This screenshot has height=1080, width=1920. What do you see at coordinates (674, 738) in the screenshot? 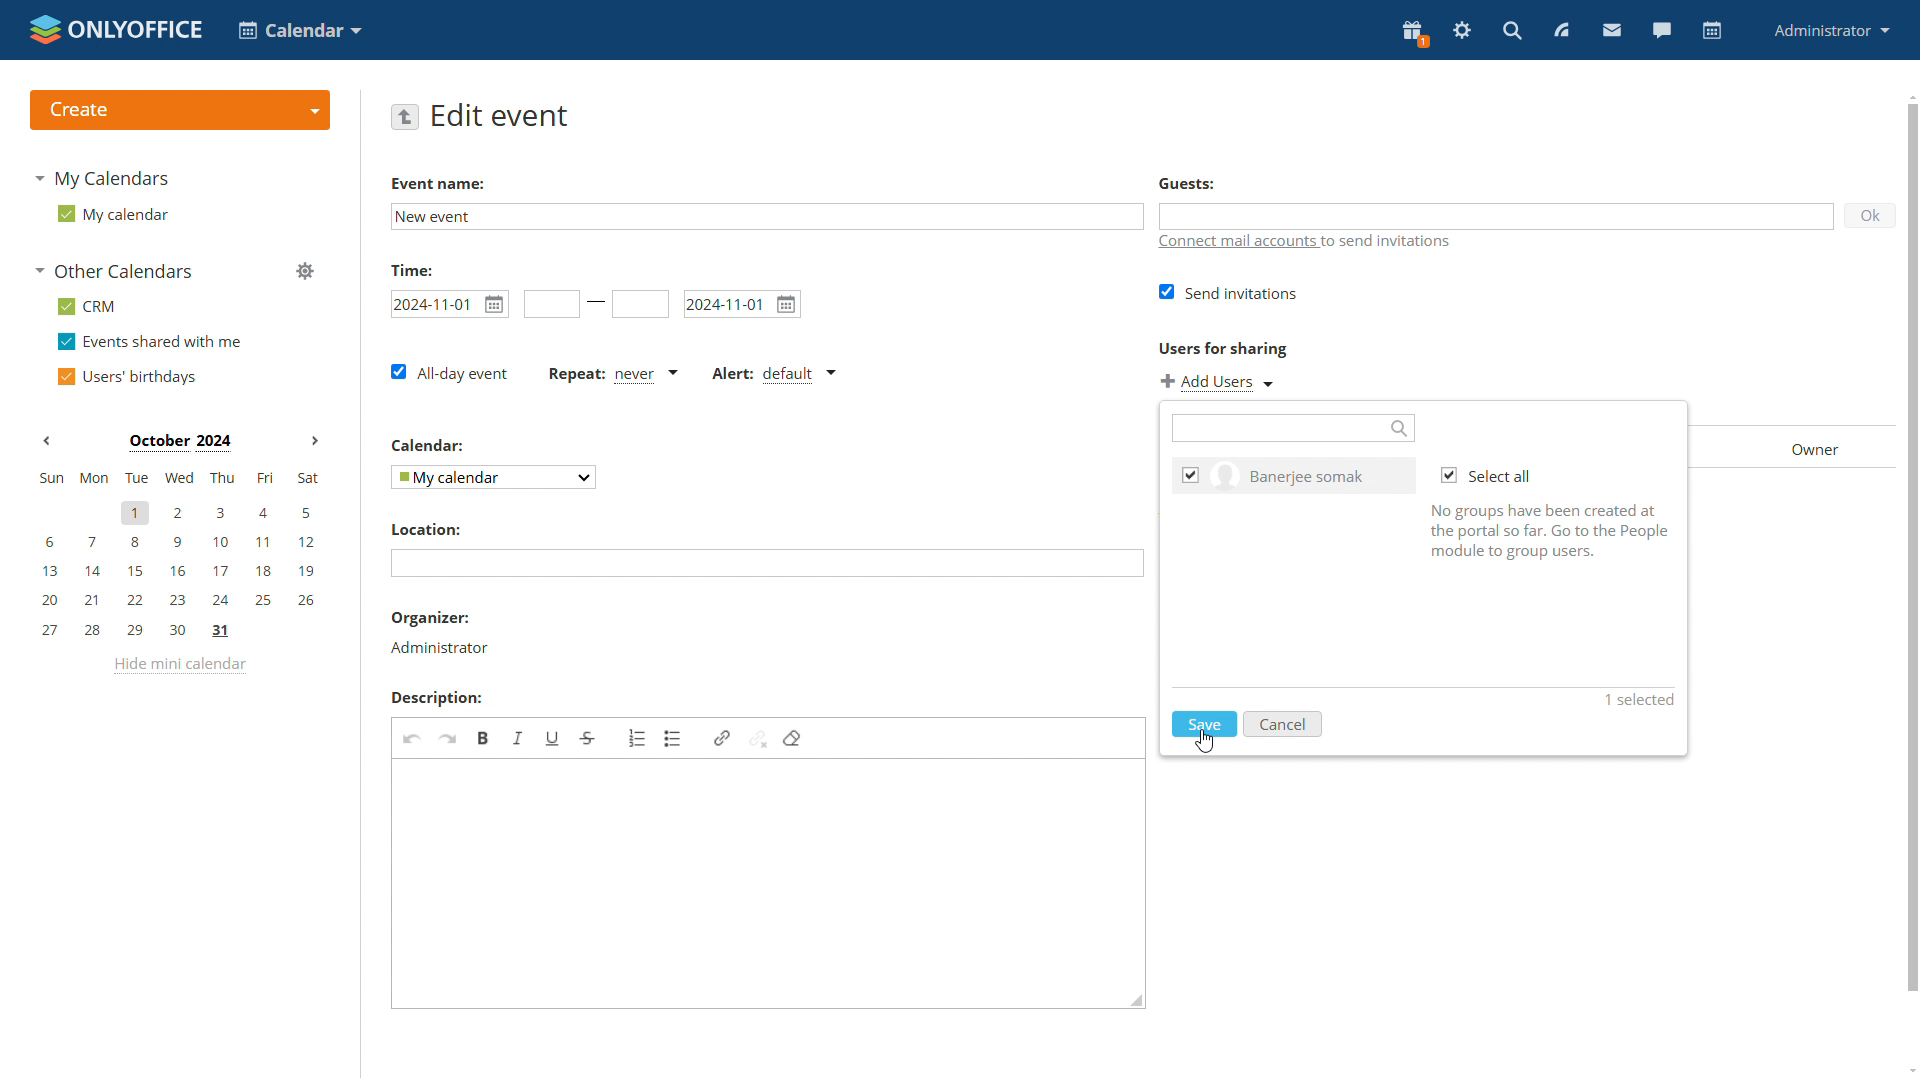
I see `insert/remove bulletted list` at bounding box center [674, 738].